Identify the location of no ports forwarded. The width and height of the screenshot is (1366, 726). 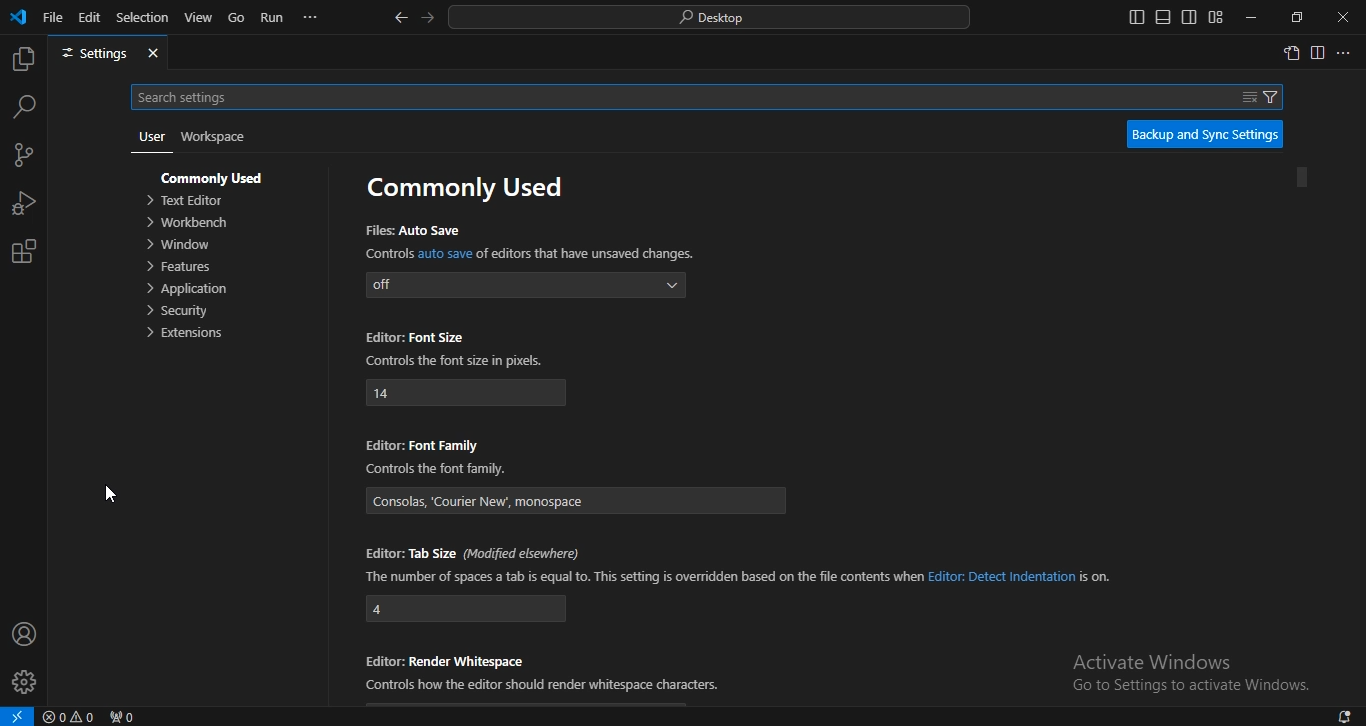
(121, 717).